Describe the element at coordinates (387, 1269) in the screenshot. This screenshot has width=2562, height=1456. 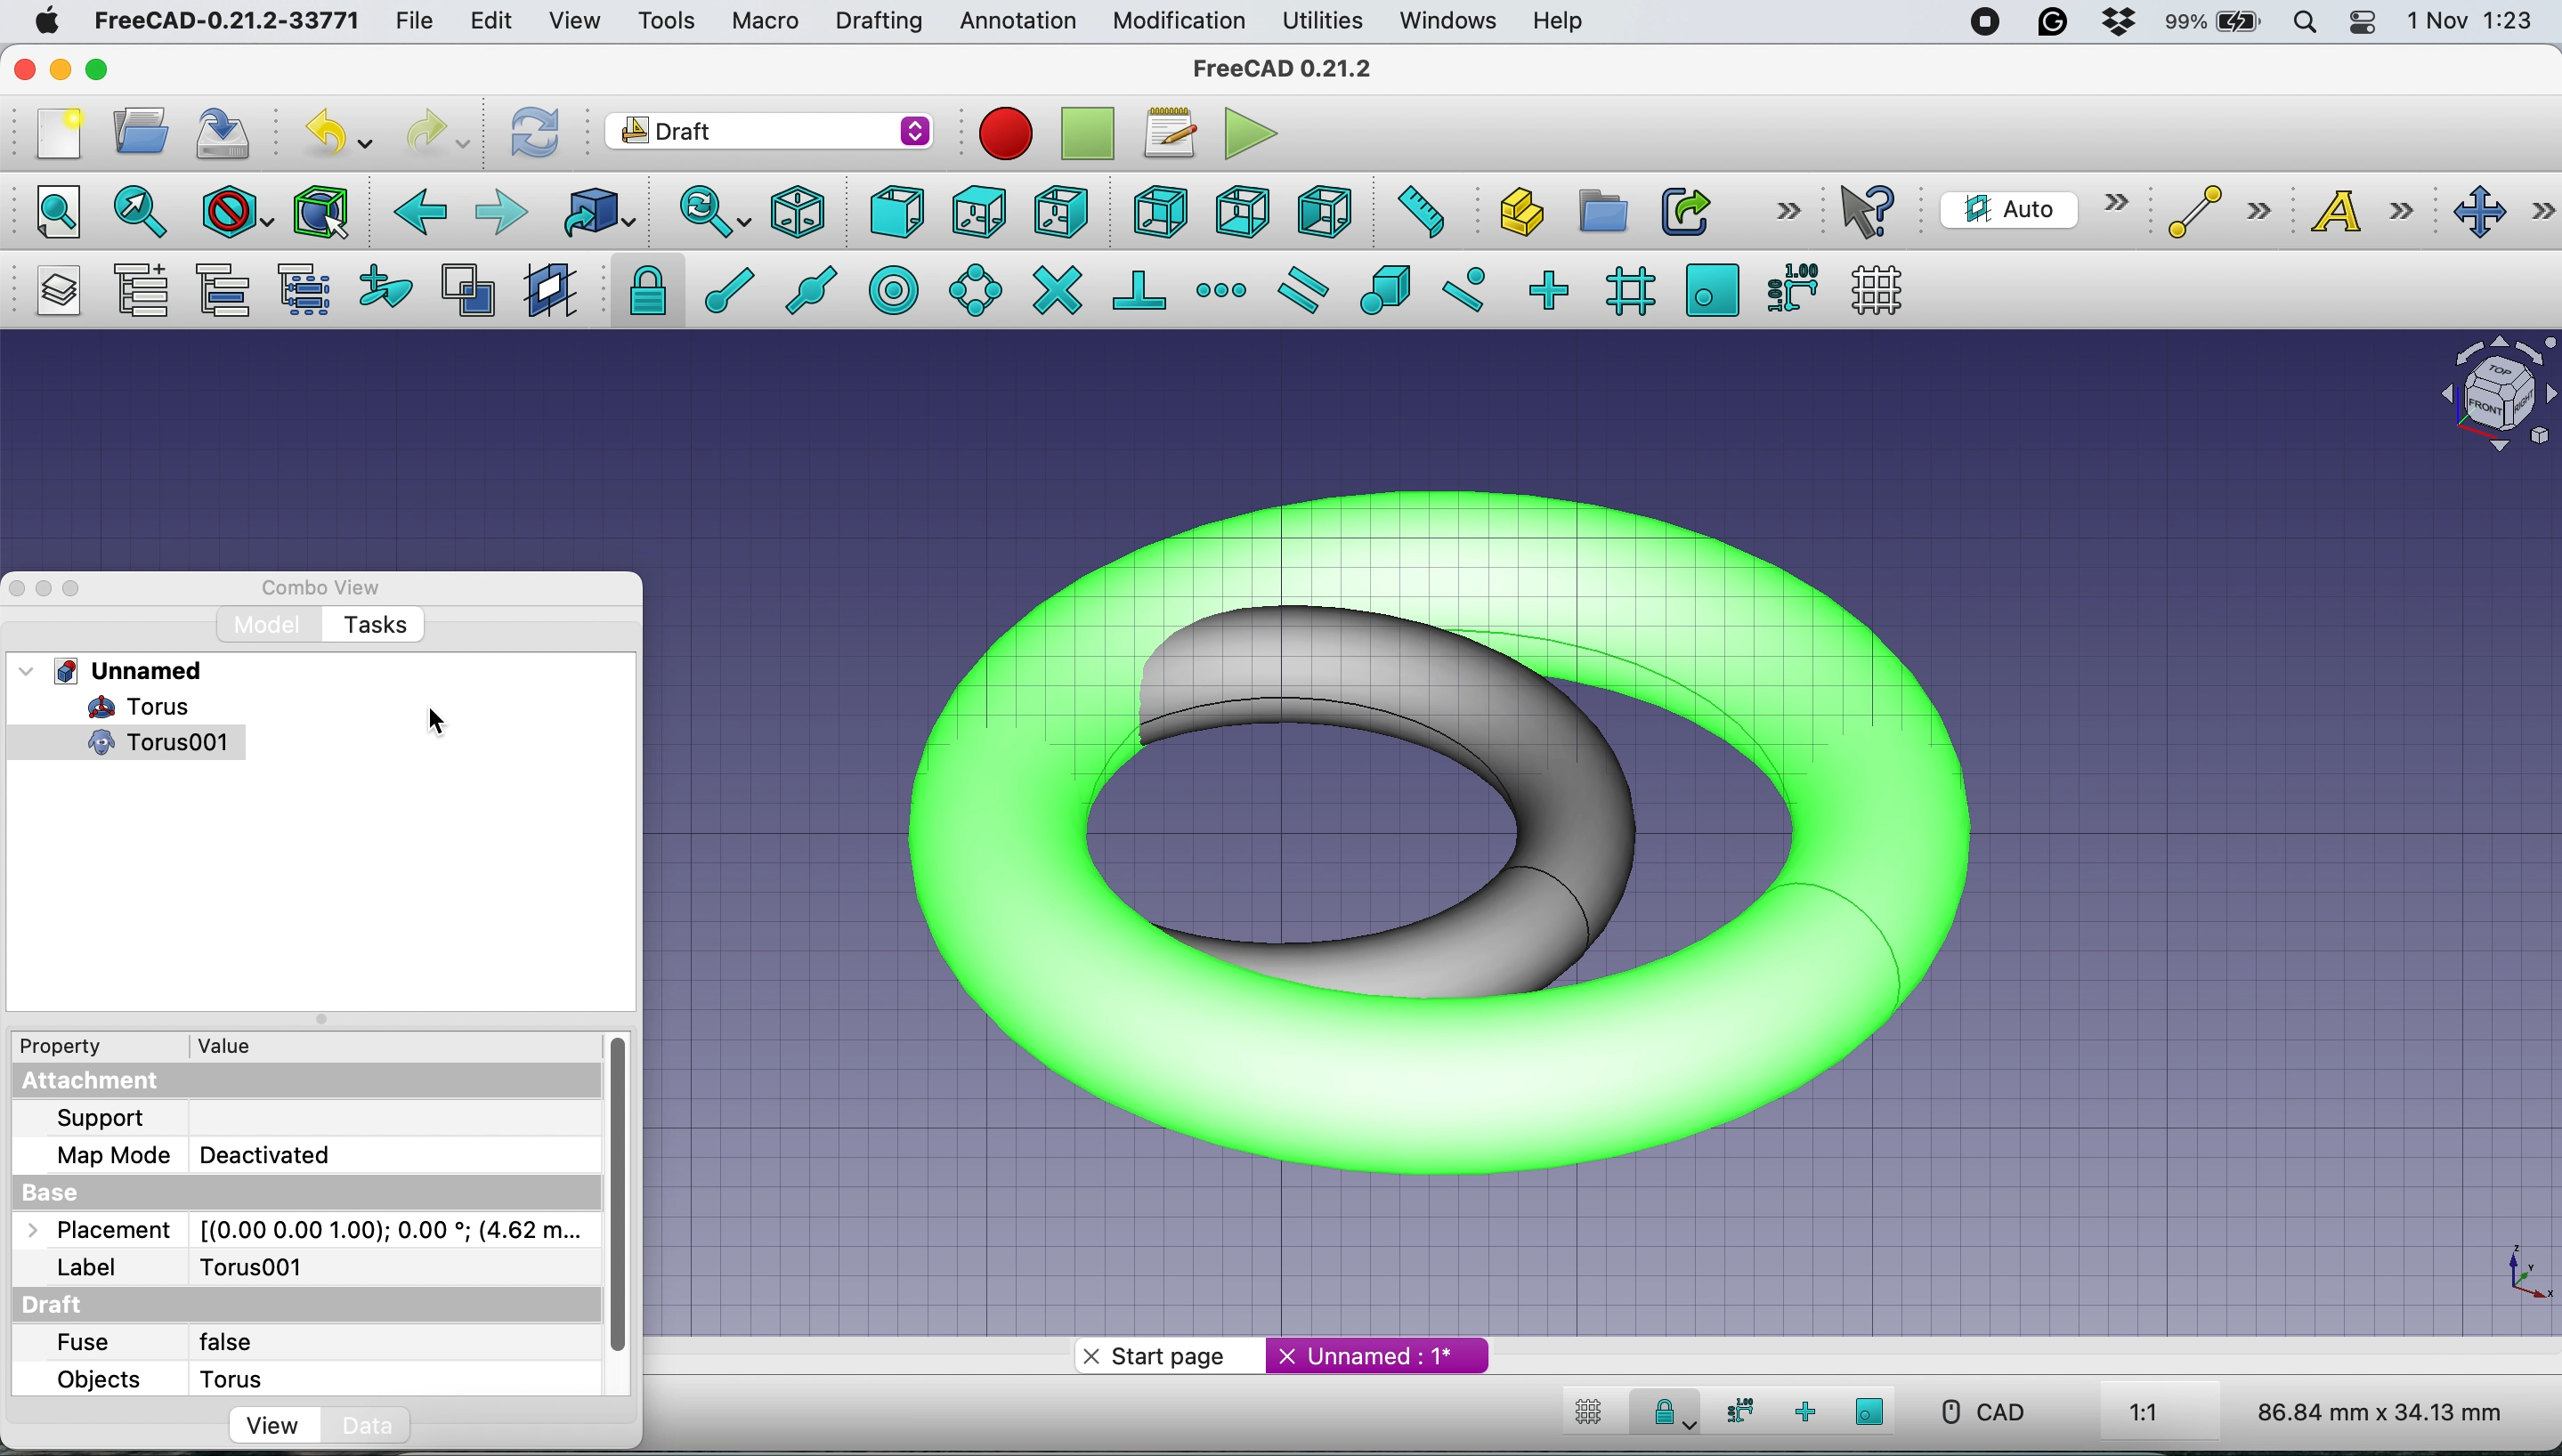
I see `Username of the object` at that location.